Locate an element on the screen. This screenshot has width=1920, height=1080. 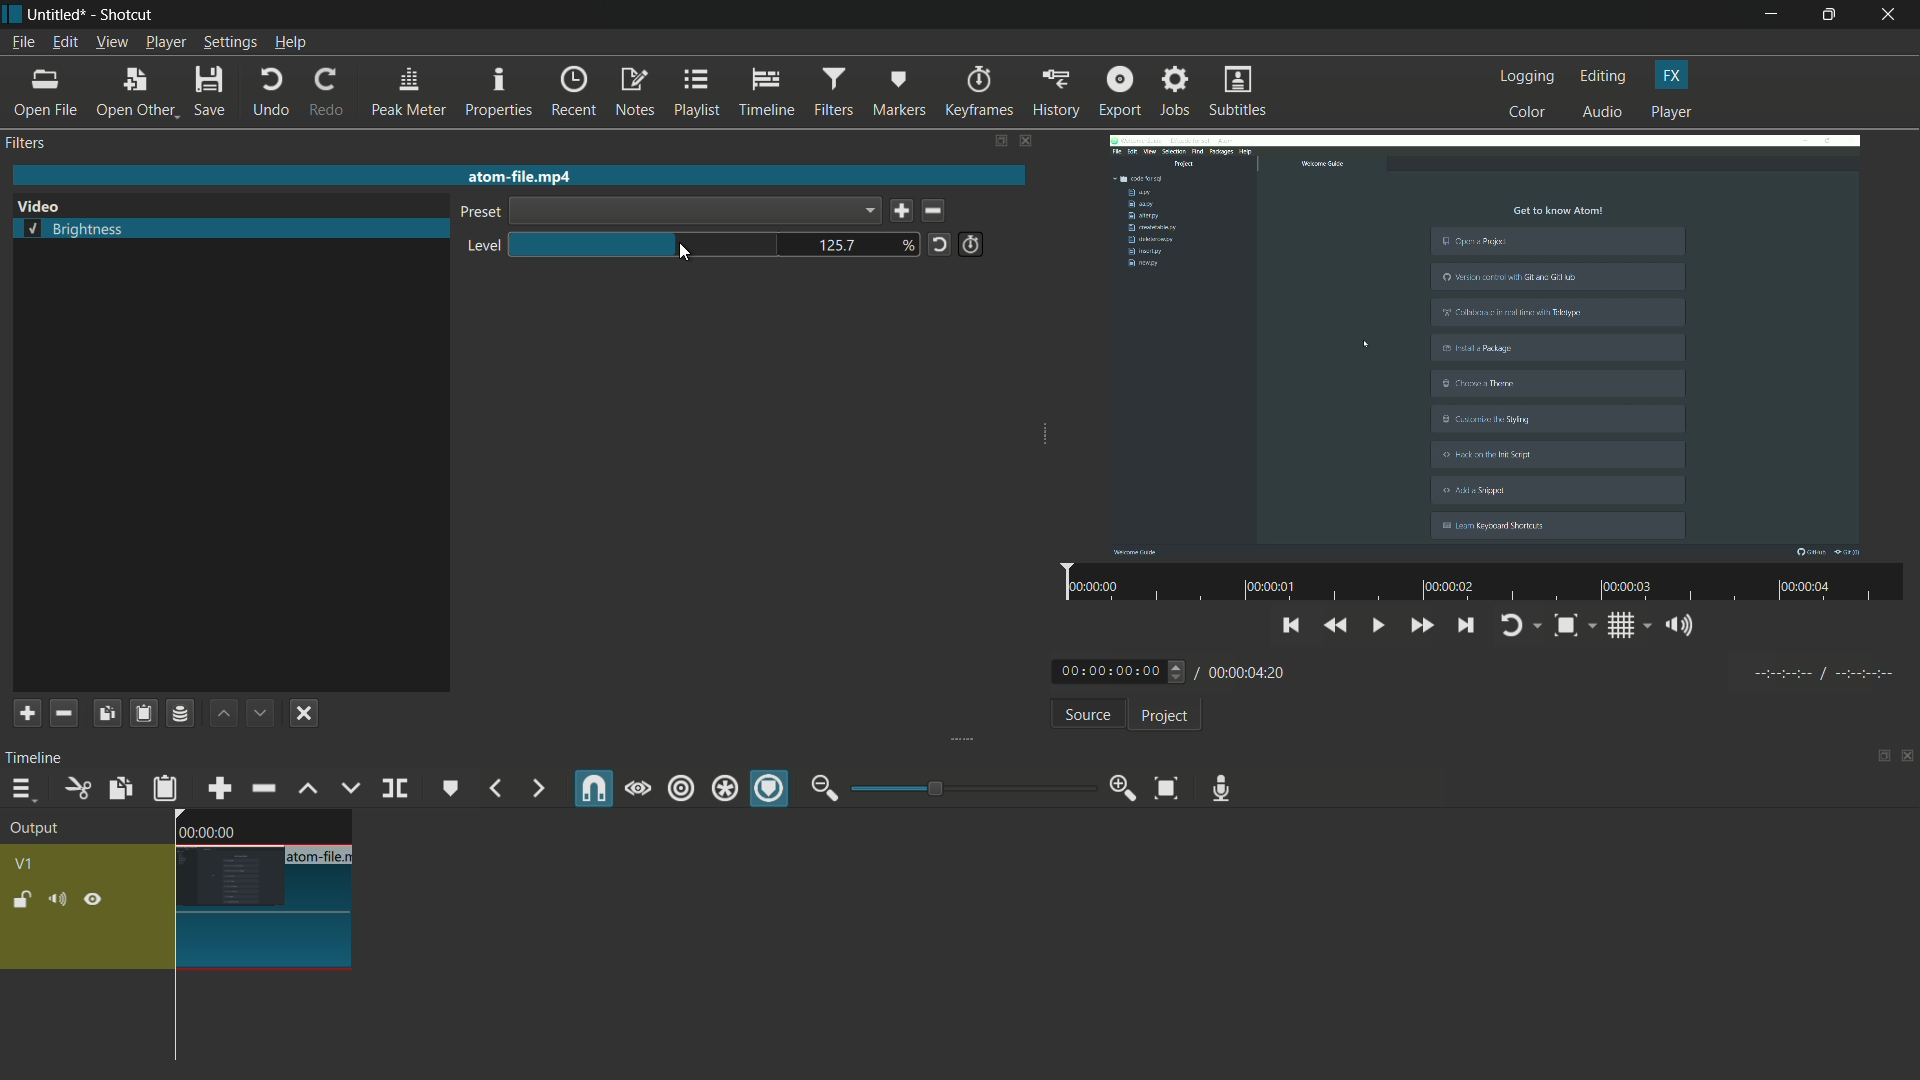
split at playhead is located at coordinates (397, 790).